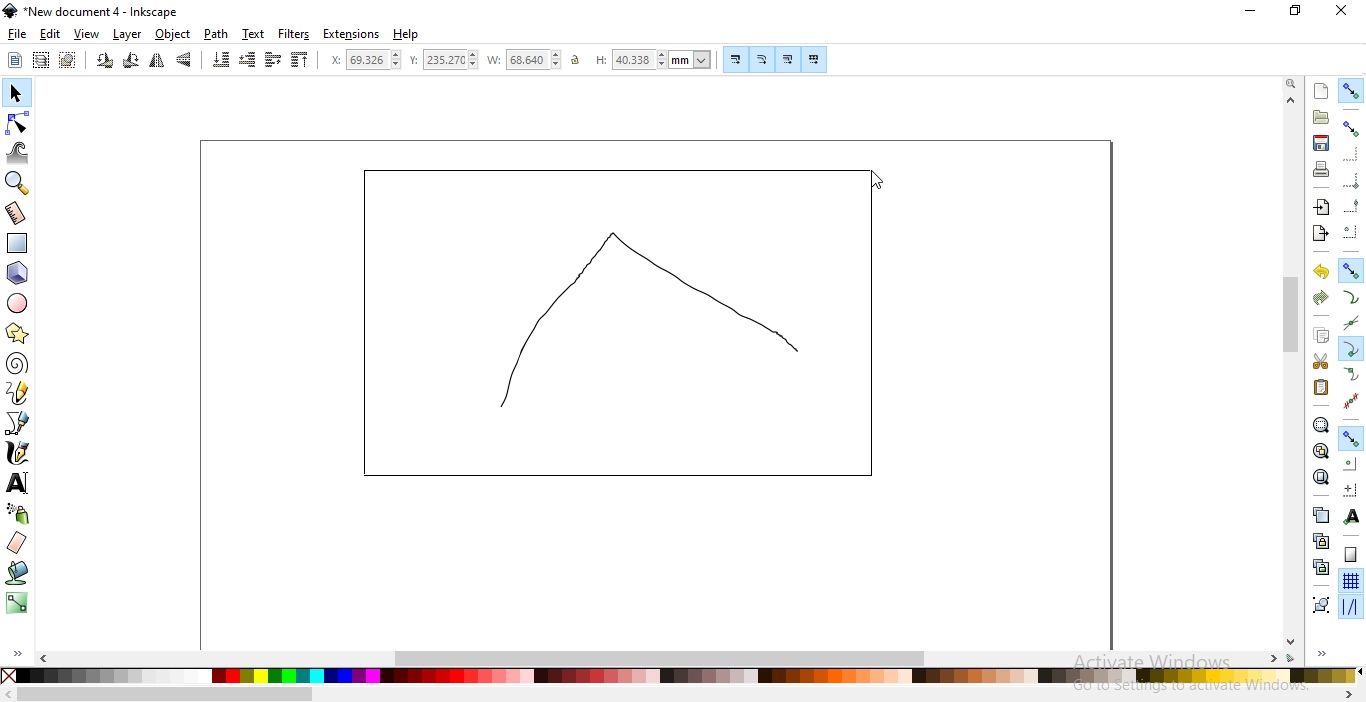 The image size is (1366, 702). What do you see at coordinates (1320, 540) in the screenshot?
I see `create a clone` at bounding box center [1320, 540].